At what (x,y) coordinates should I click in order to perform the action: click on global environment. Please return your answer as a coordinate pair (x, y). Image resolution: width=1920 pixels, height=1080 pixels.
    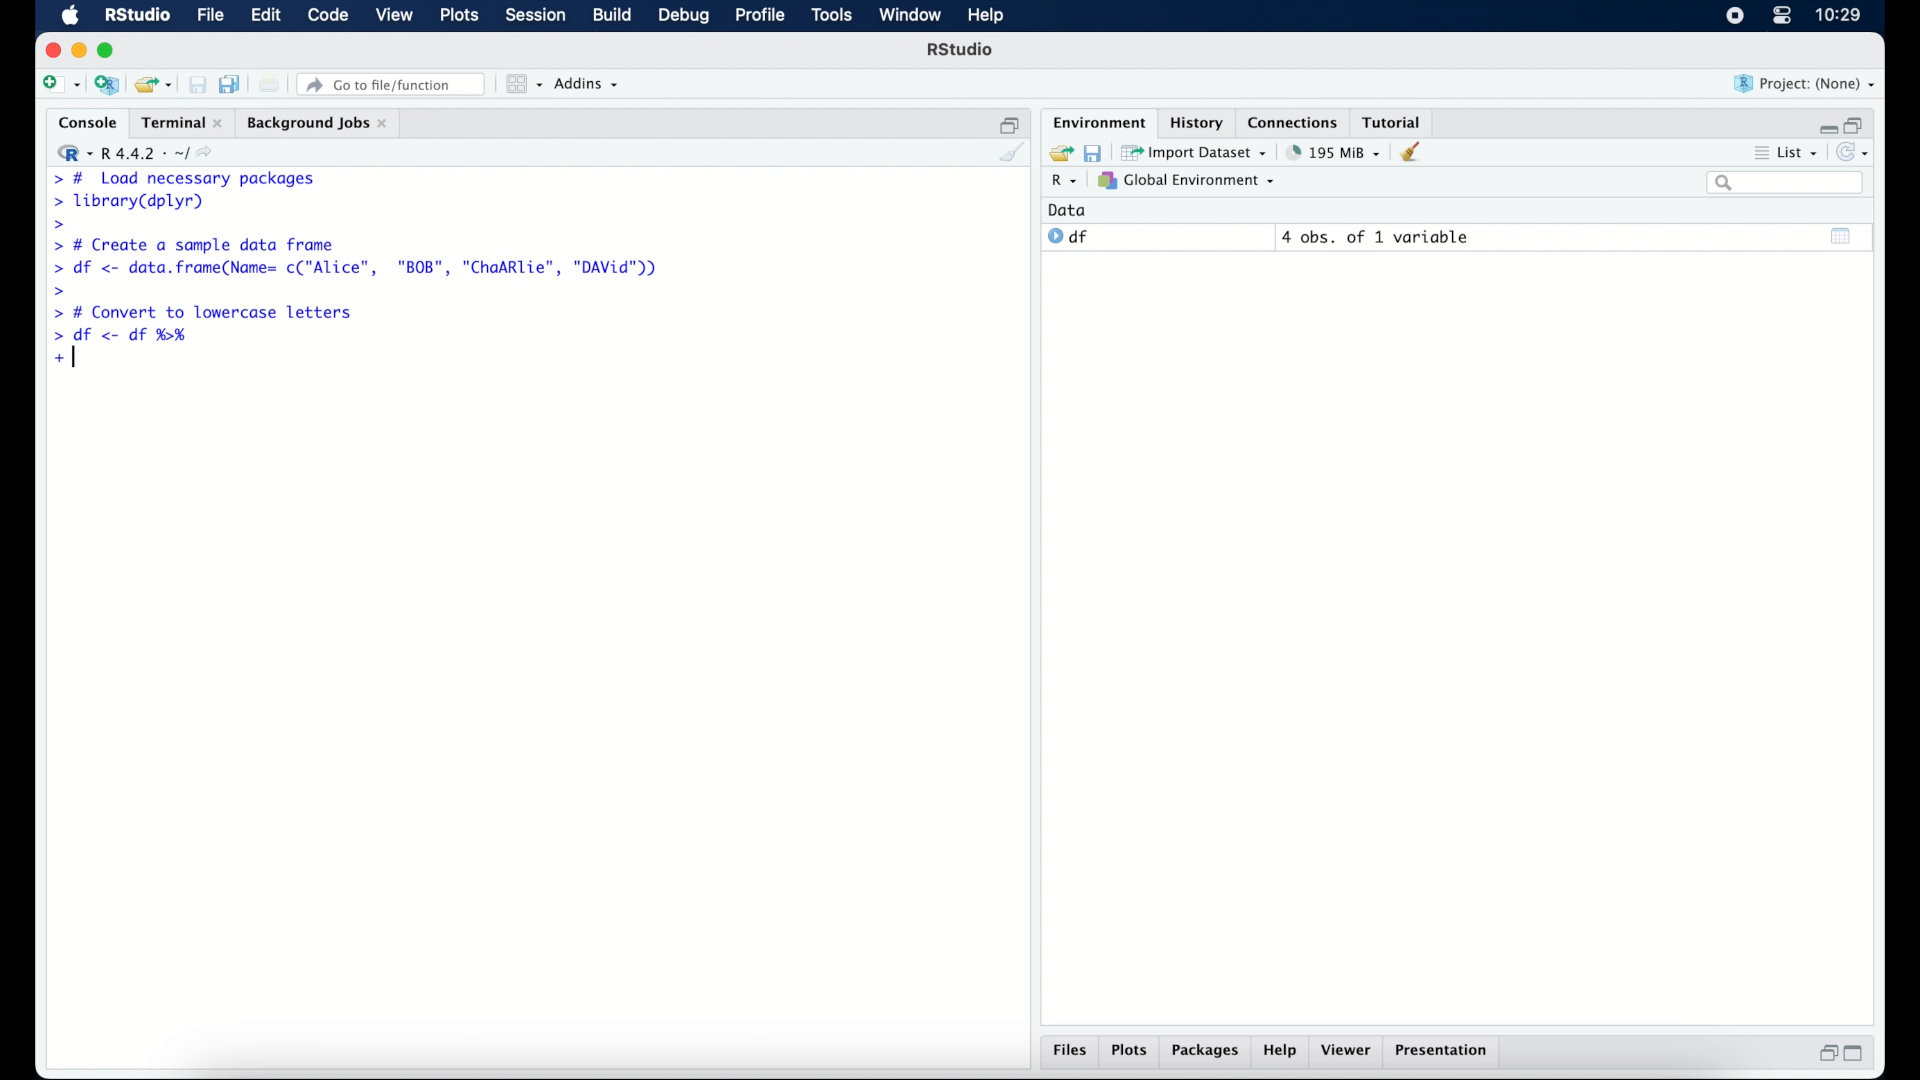
    Looking at the image, I should click on (1187, 181).